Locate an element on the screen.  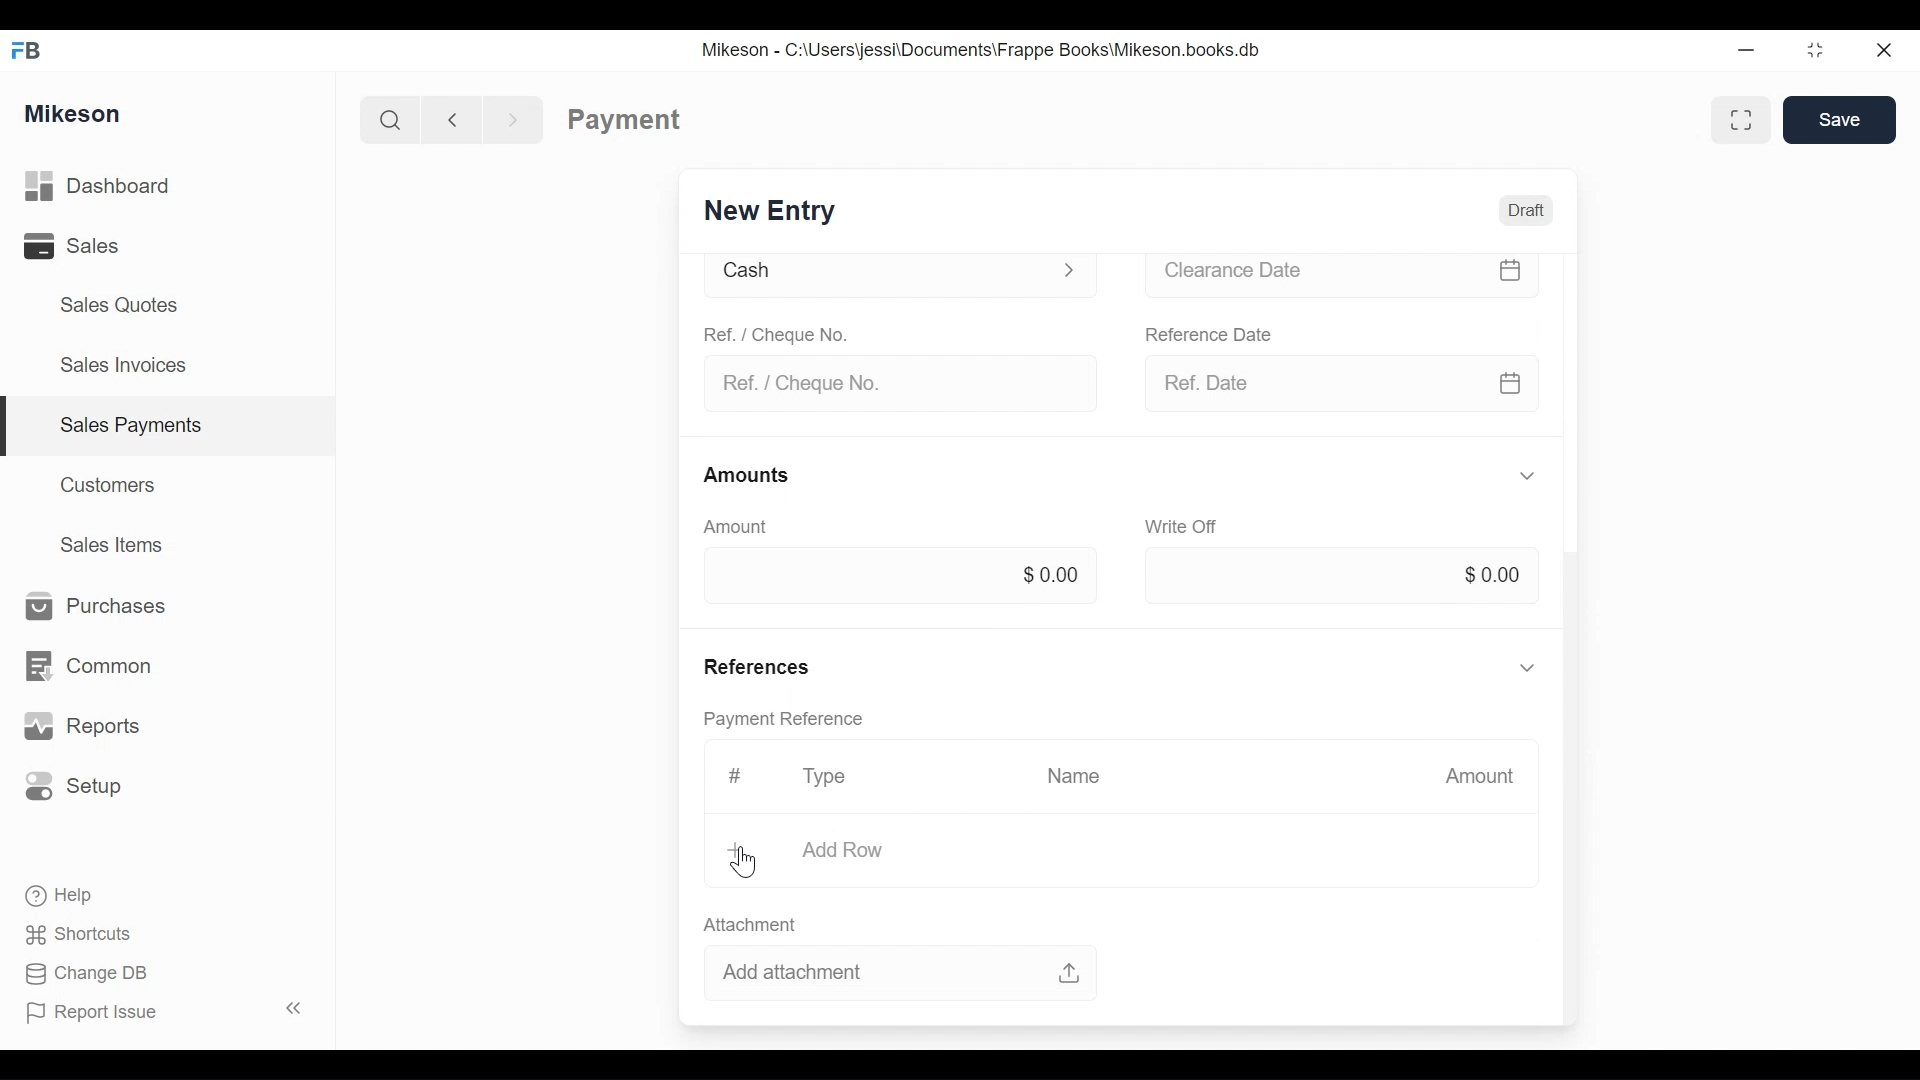
Hide is located at coordinates (1528, 665).